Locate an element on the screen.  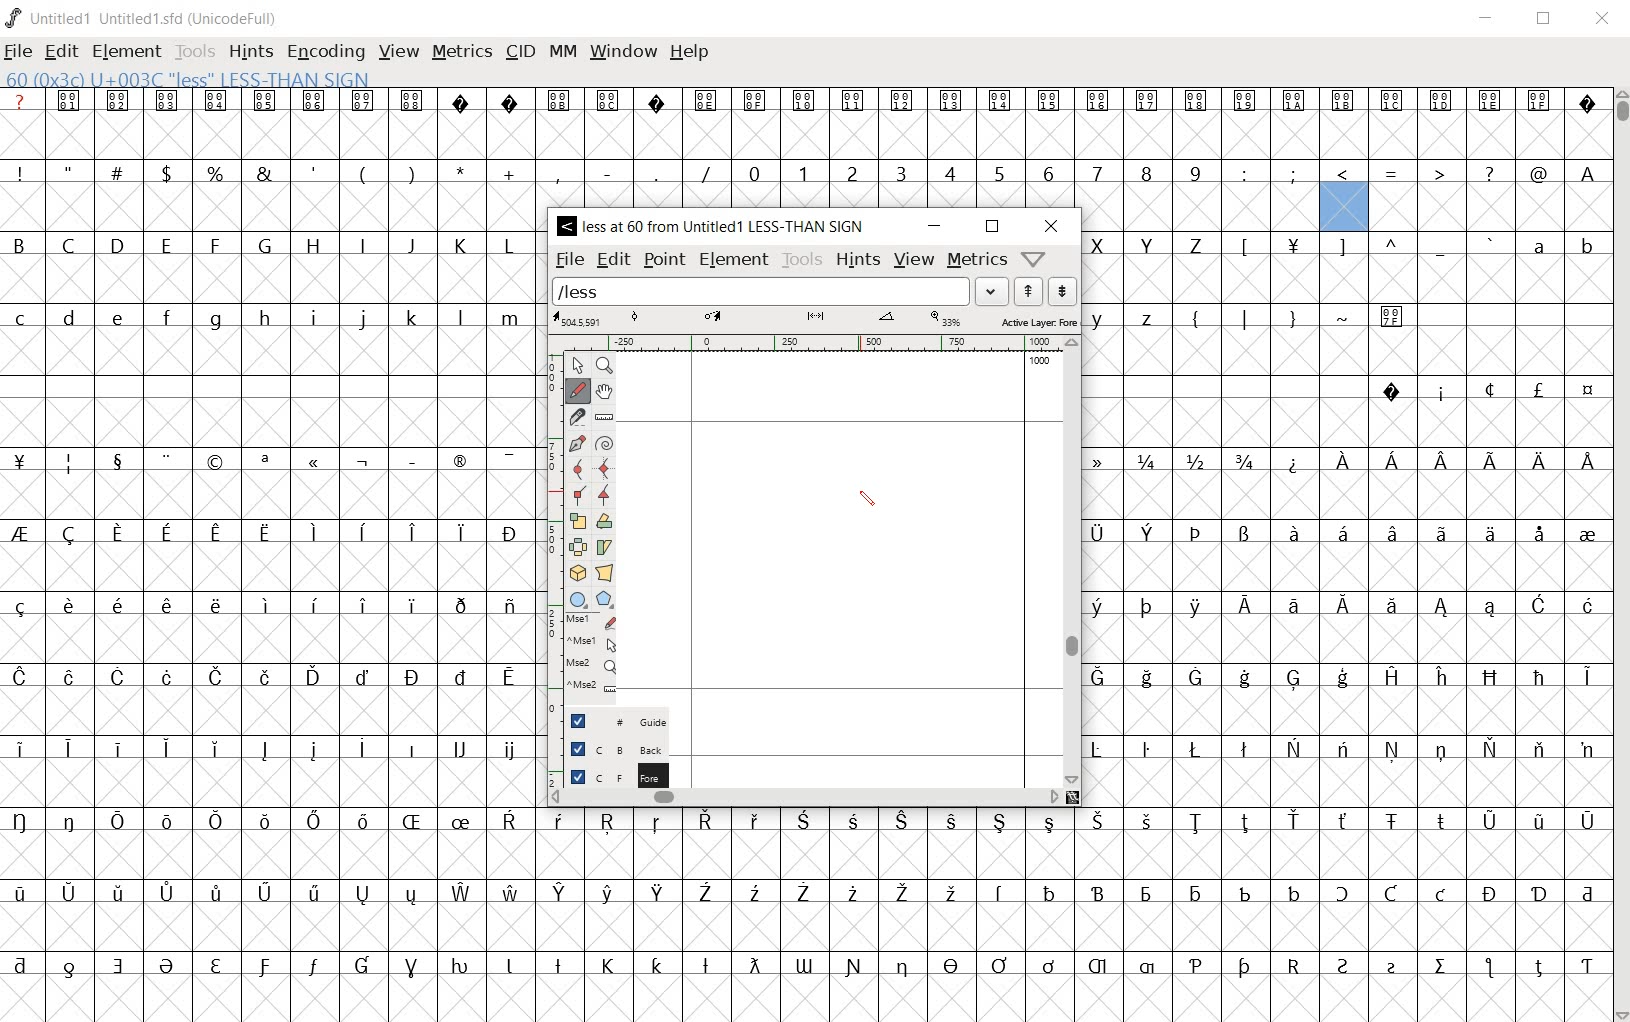
metrics is located at coordinates (462, 53).